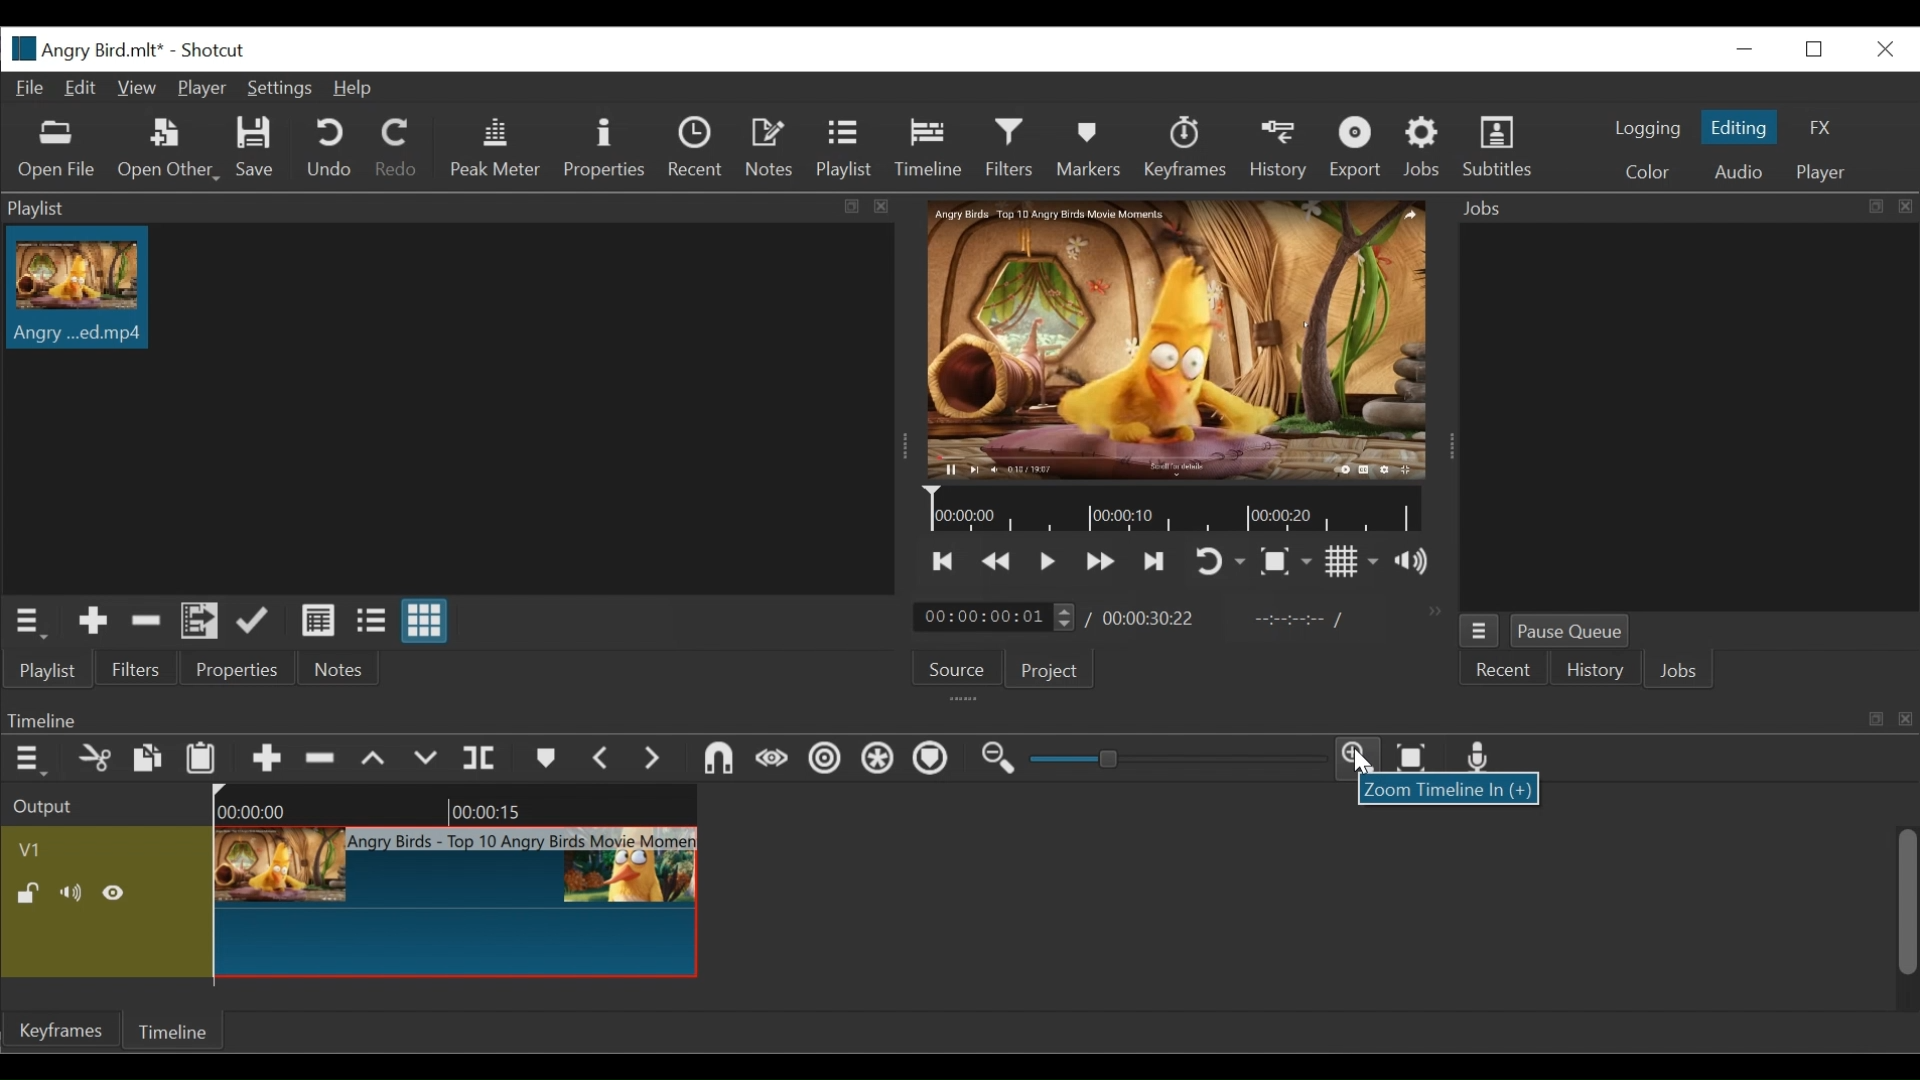 Image resolution: width=1920 pixels, height=1080 pixels. Describe the element at coordinates (1221, 561) in the screenshot. I see `Toggle player looping` at that location.